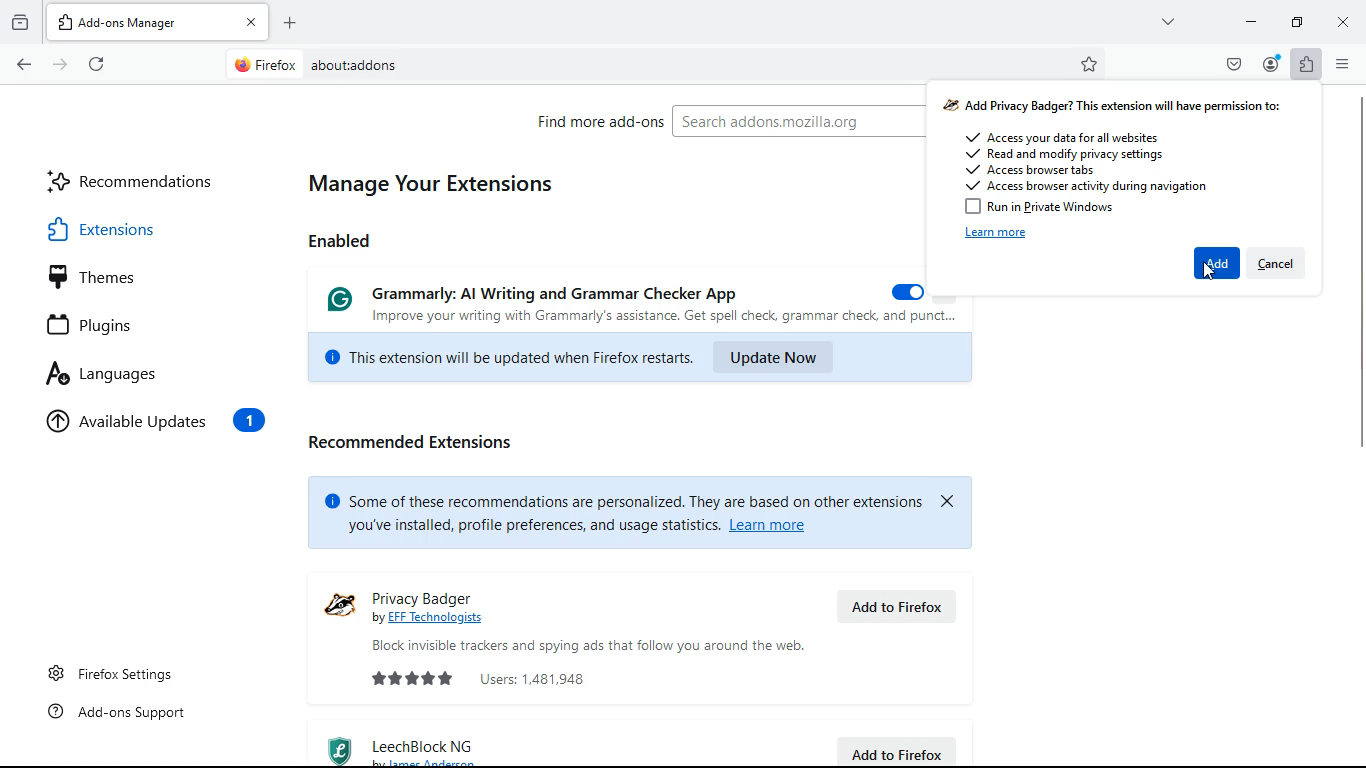  What do you see at coordinates (770, 527) in the screenshot?
I see `Learn more` at bounding box center [770, 527].